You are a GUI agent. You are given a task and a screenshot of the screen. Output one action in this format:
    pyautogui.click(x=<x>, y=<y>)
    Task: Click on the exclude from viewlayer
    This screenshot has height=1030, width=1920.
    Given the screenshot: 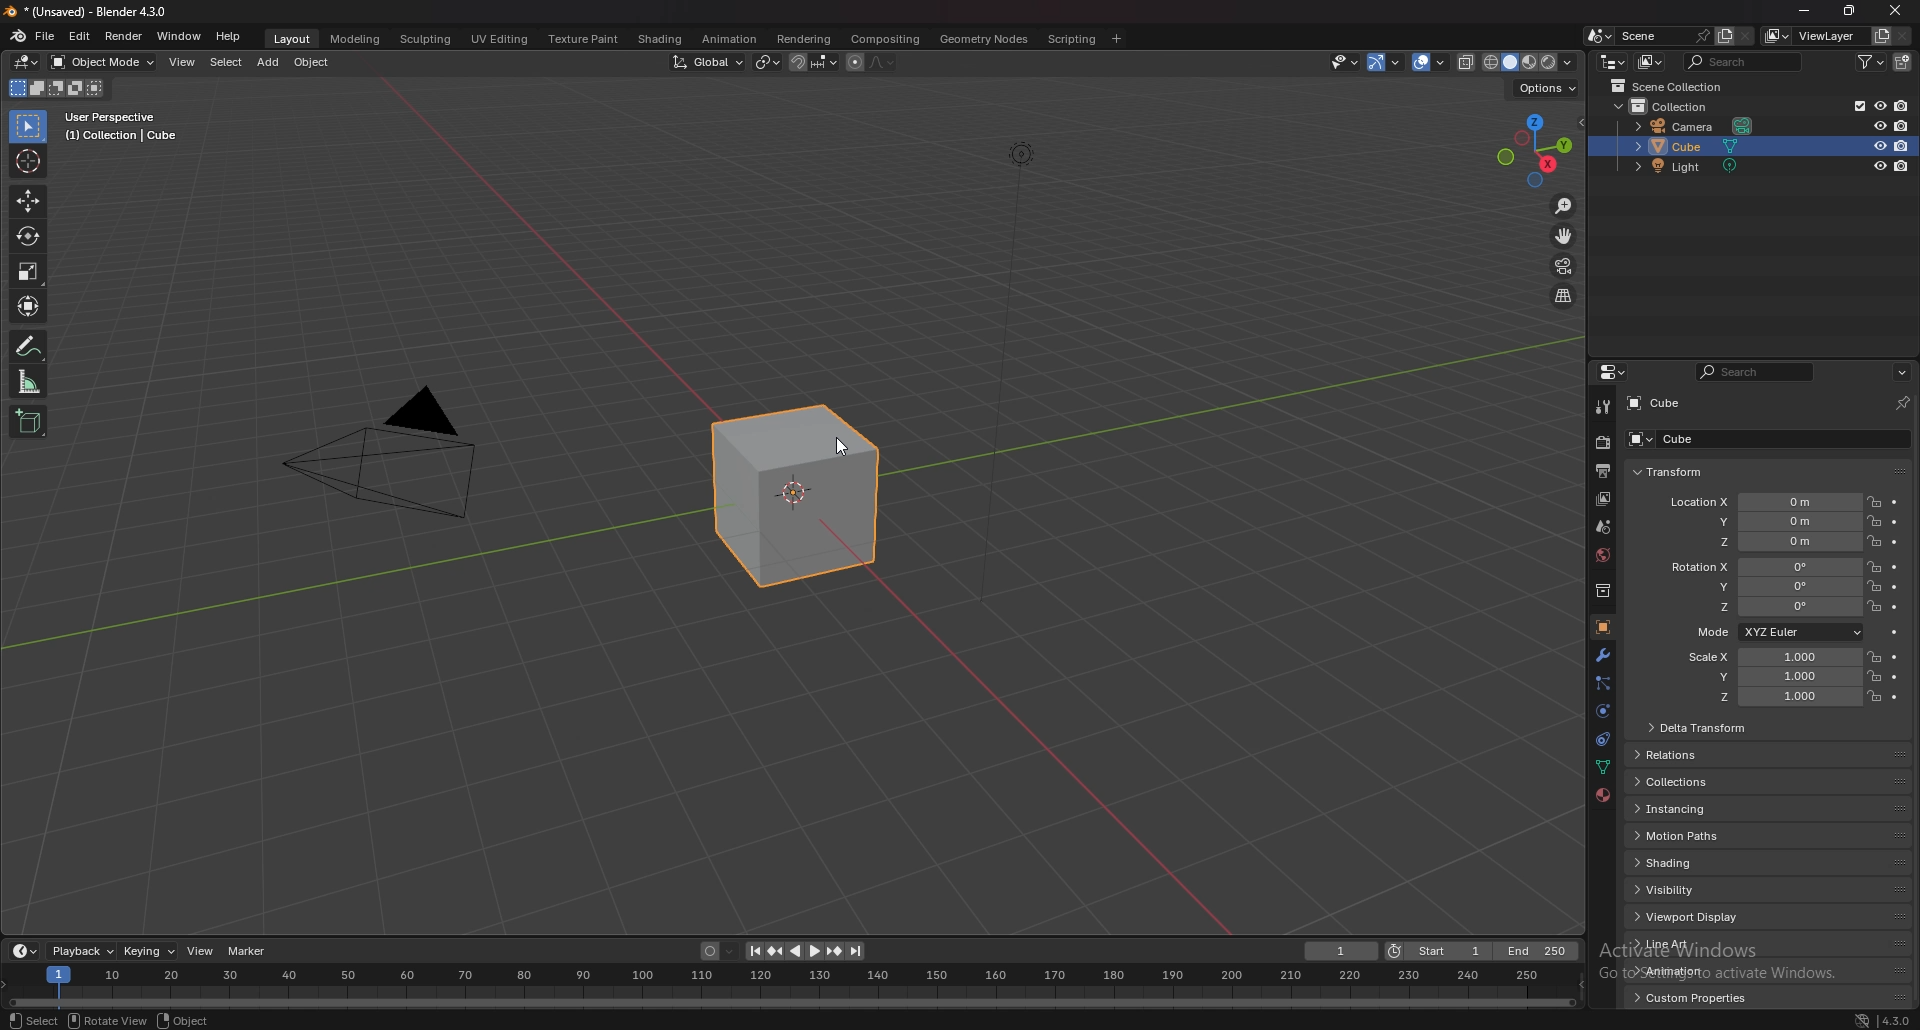 What is the action you would take?
    pyautogui.click(x=1853, y=105)
    